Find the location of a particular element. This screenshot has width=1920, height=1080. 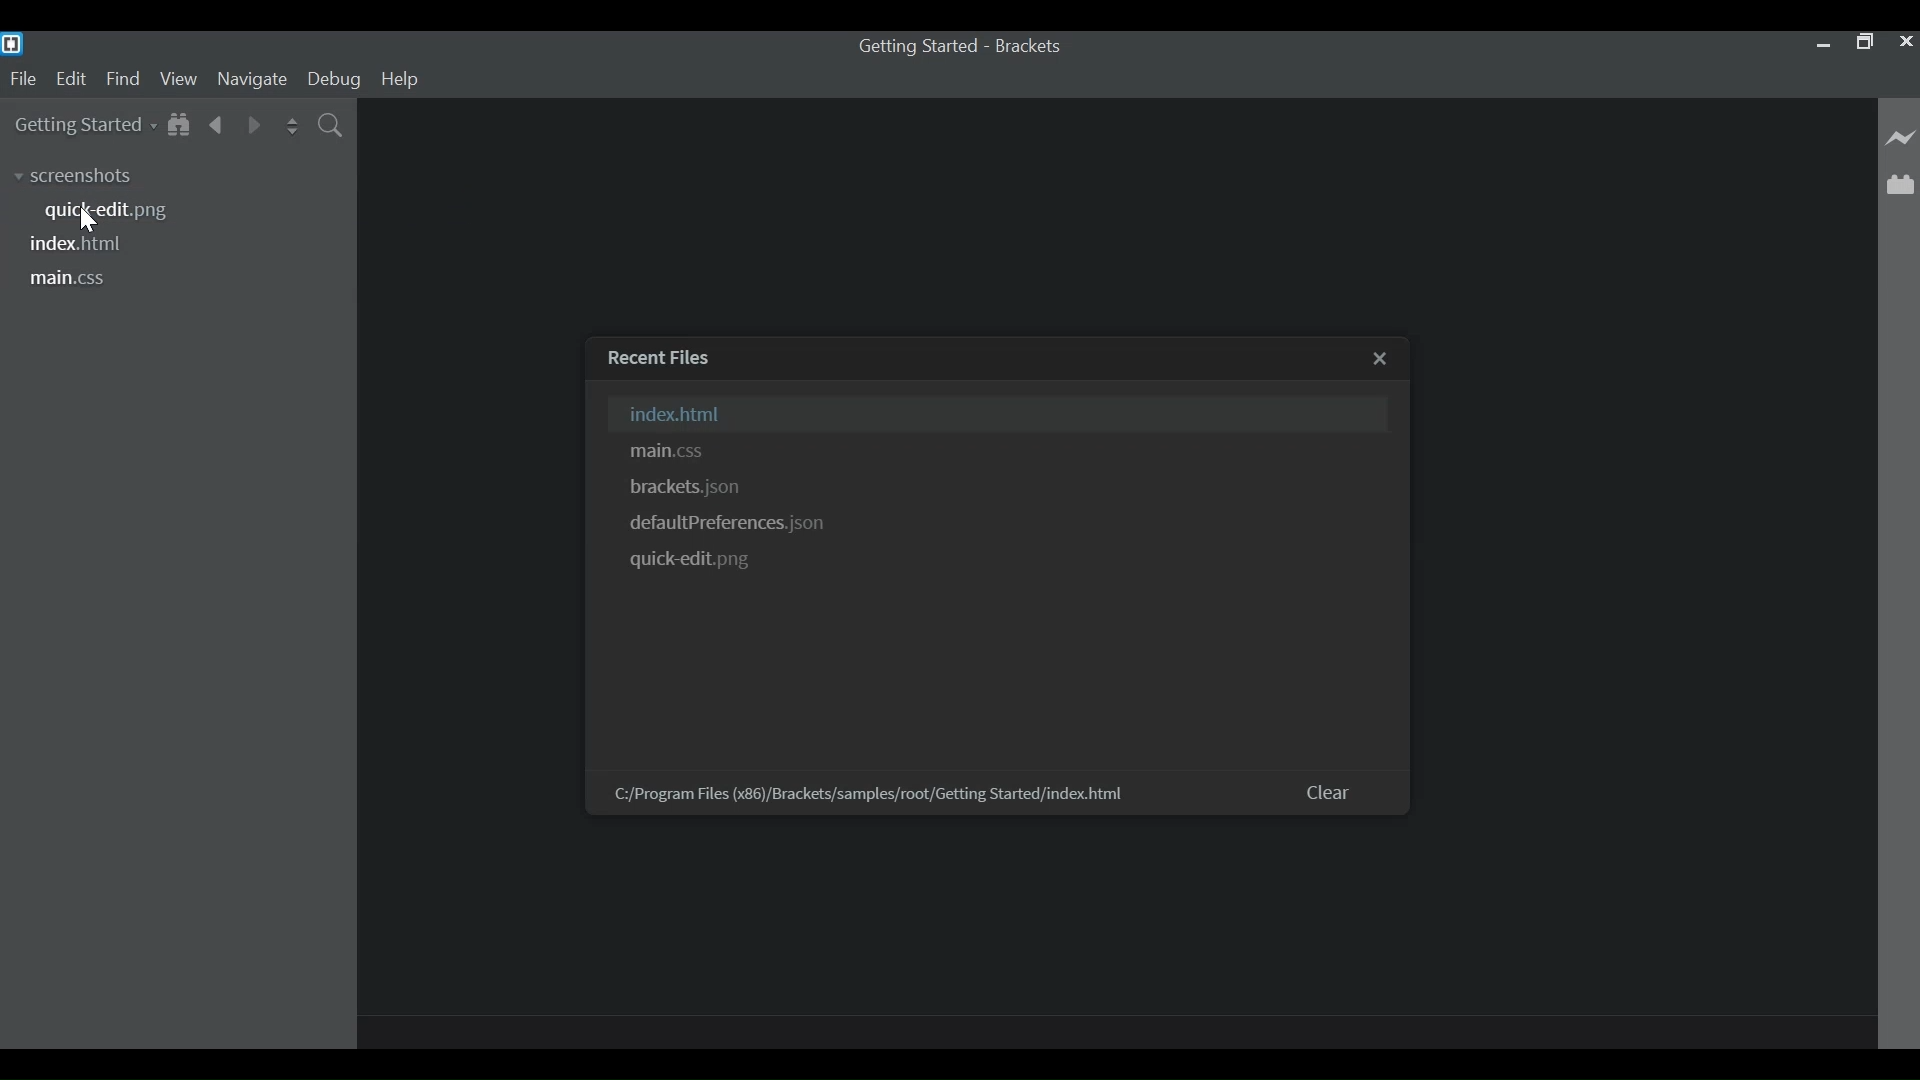

index.html is located at coordinates (82, 245).